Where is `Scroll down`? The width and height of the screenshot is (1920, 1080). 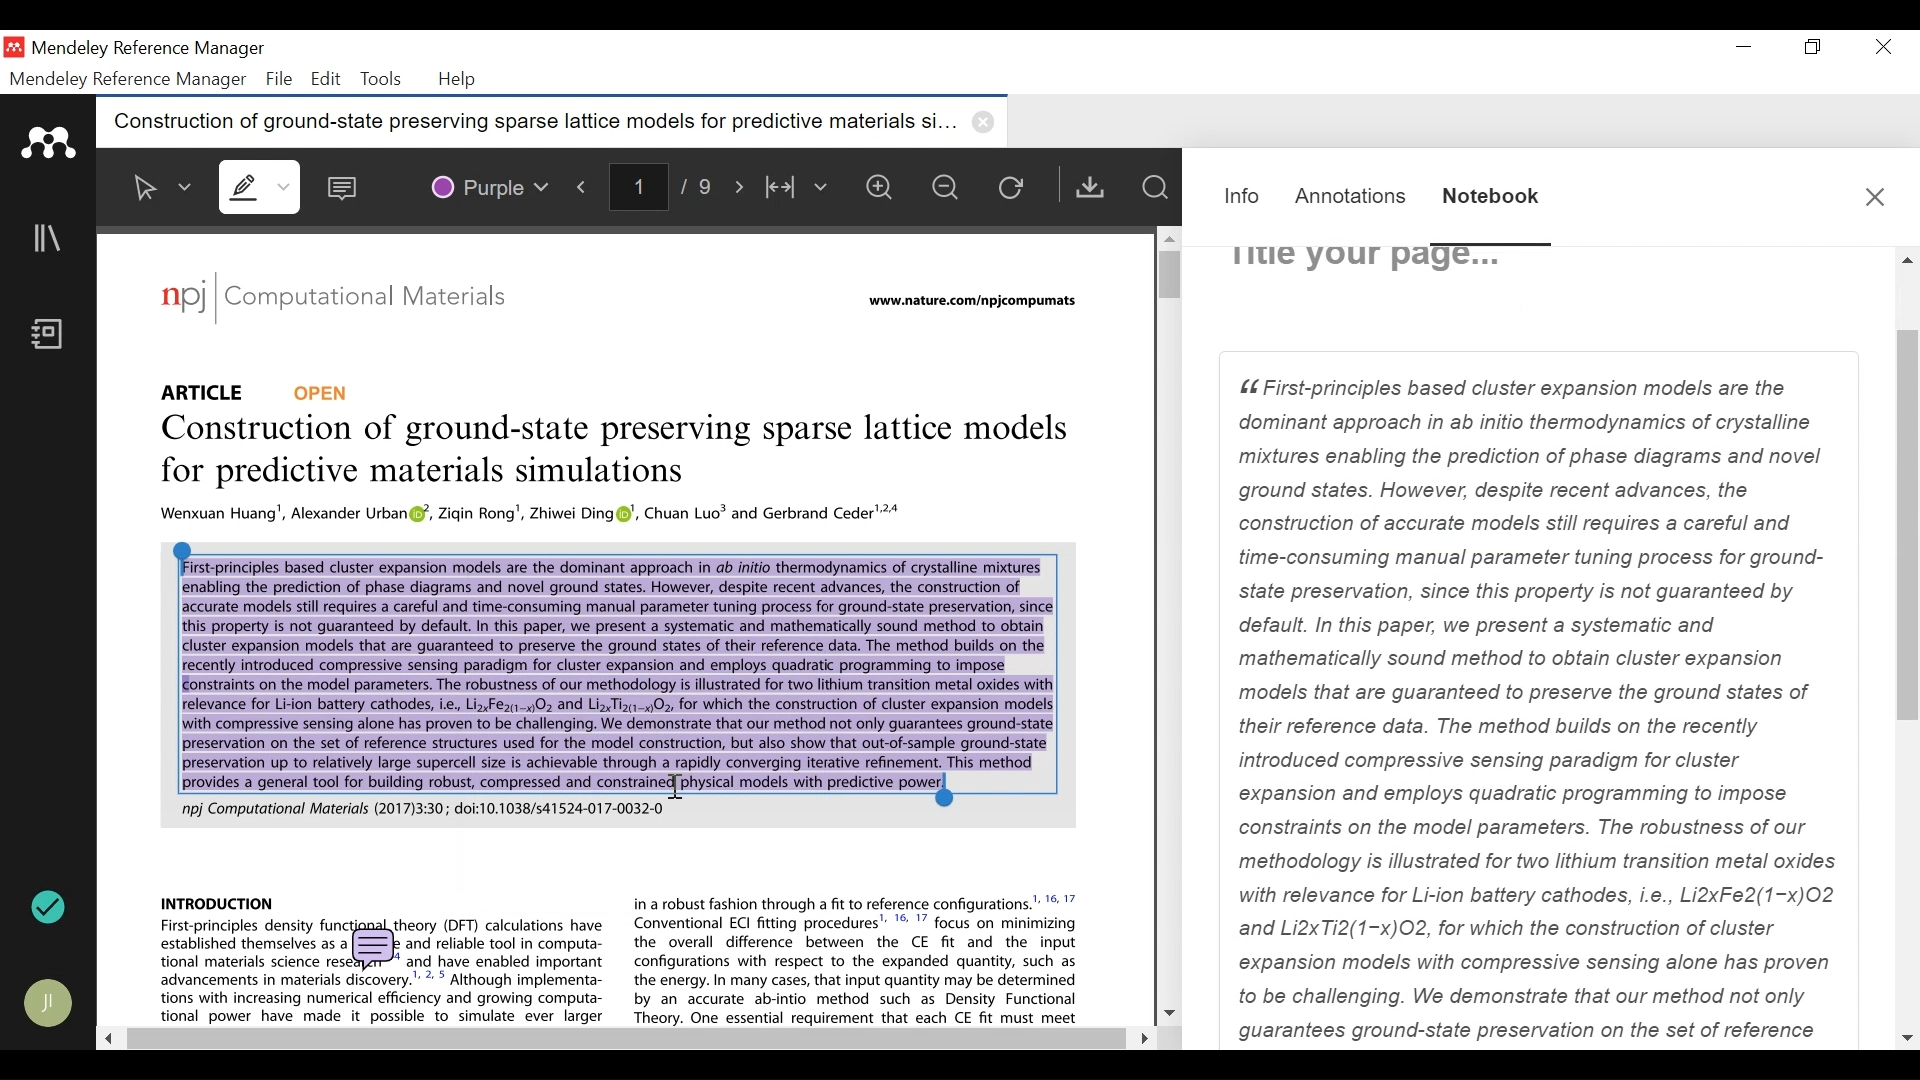
Scroll down is located at coordinates (1908, 1038).